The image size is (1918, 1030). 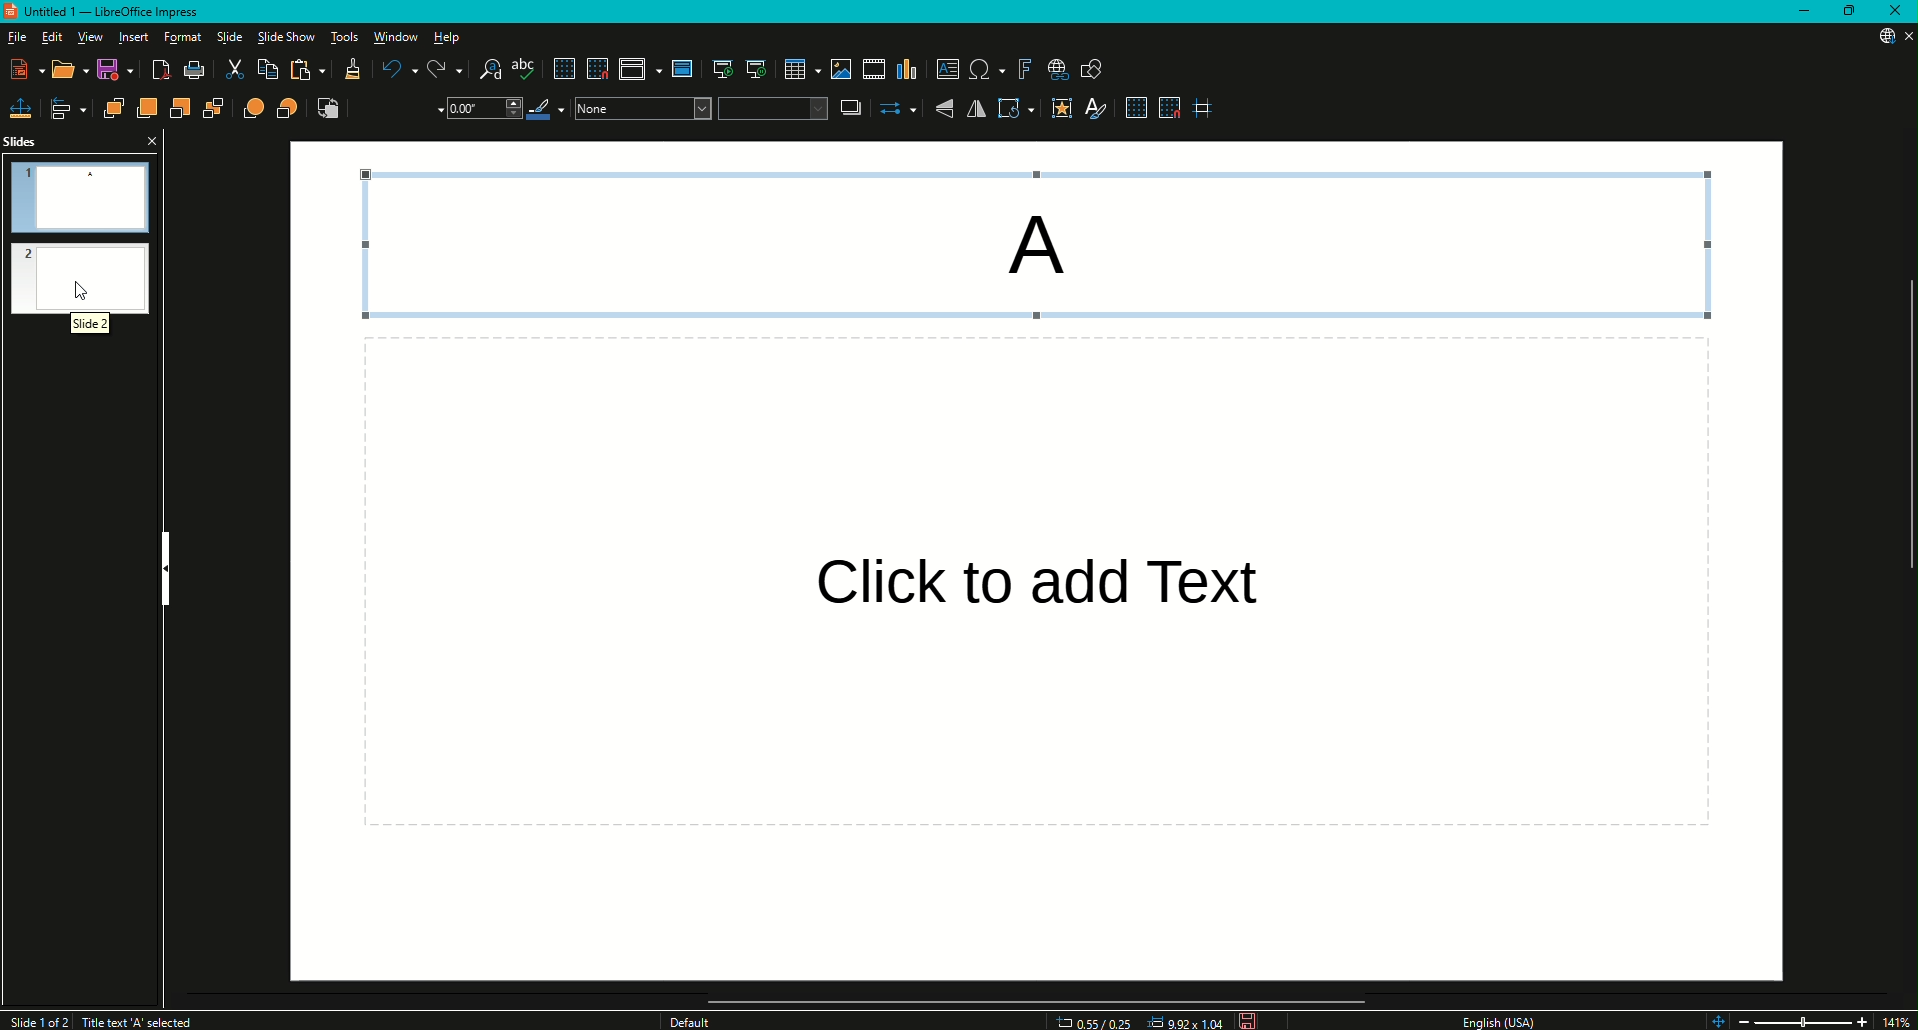 What do you see at coordinates (850, 108) in the screenshot?
I see `Shadow` at bounding box center [850, 108].